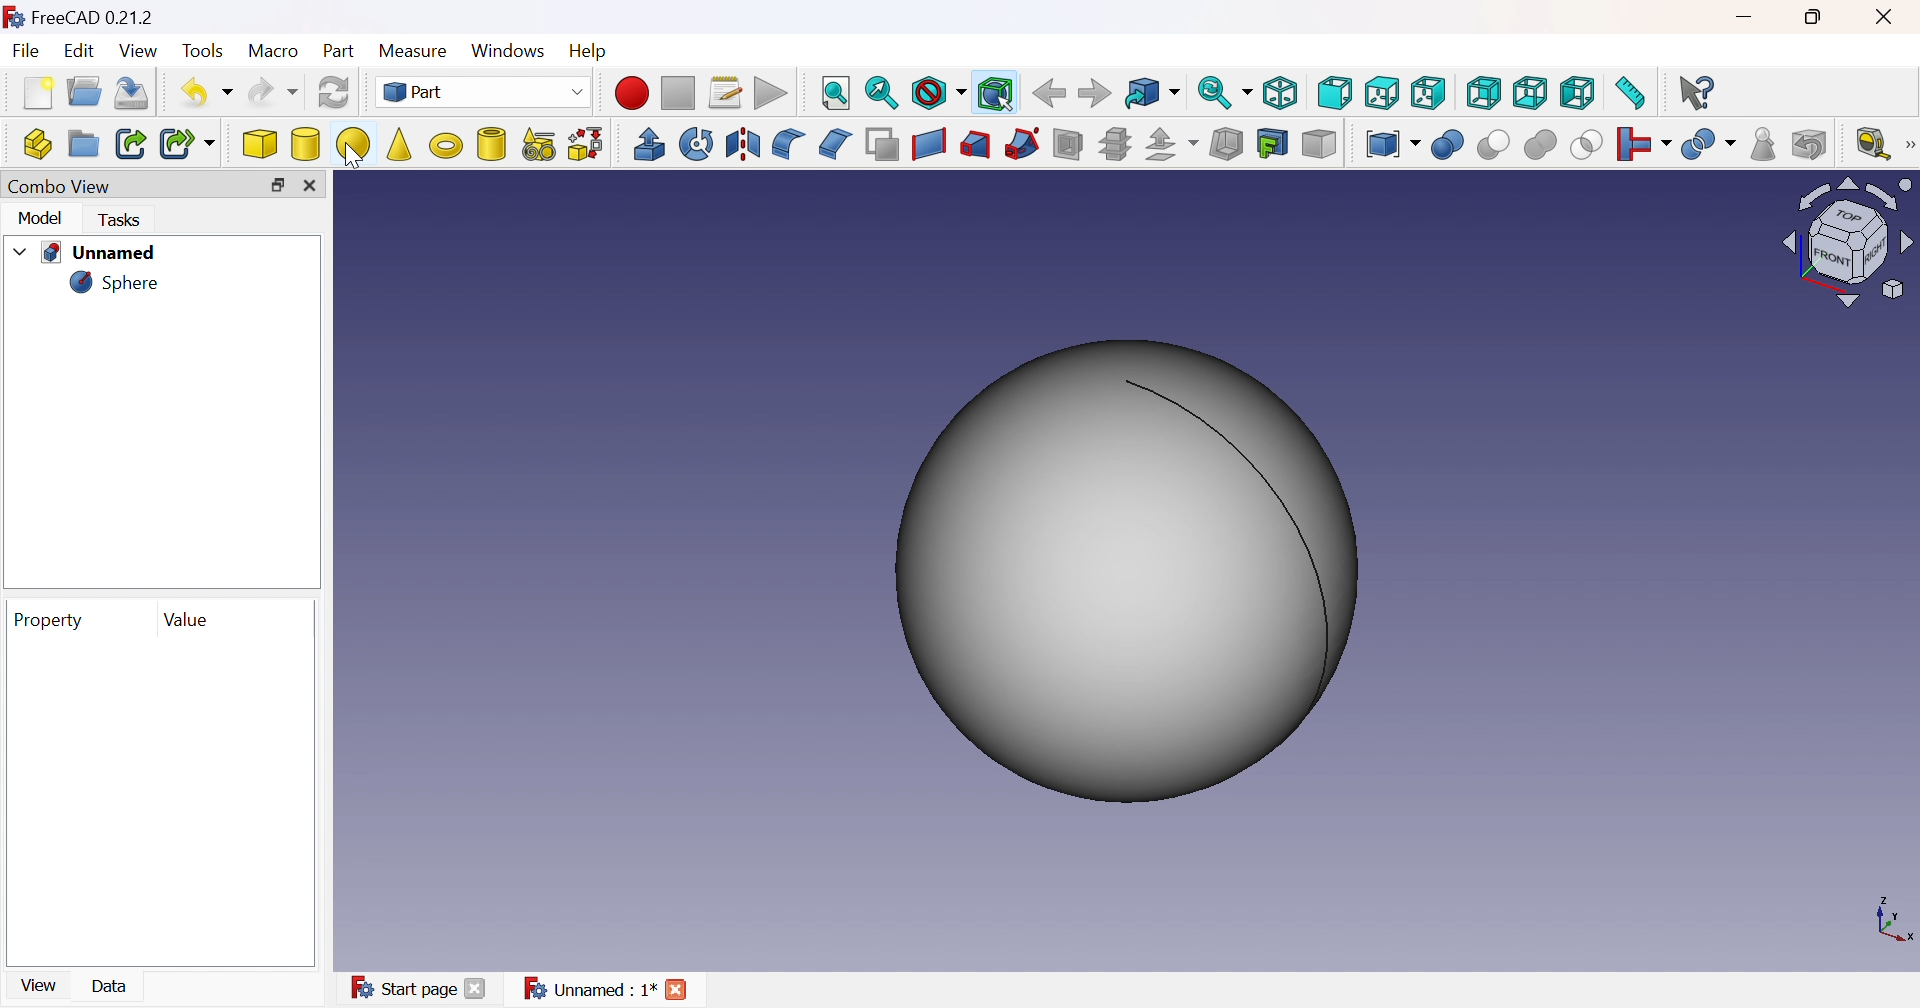 The height and width of the screenshot is (1008, 1920). I want to click on Macro recording, so click(630, 93).